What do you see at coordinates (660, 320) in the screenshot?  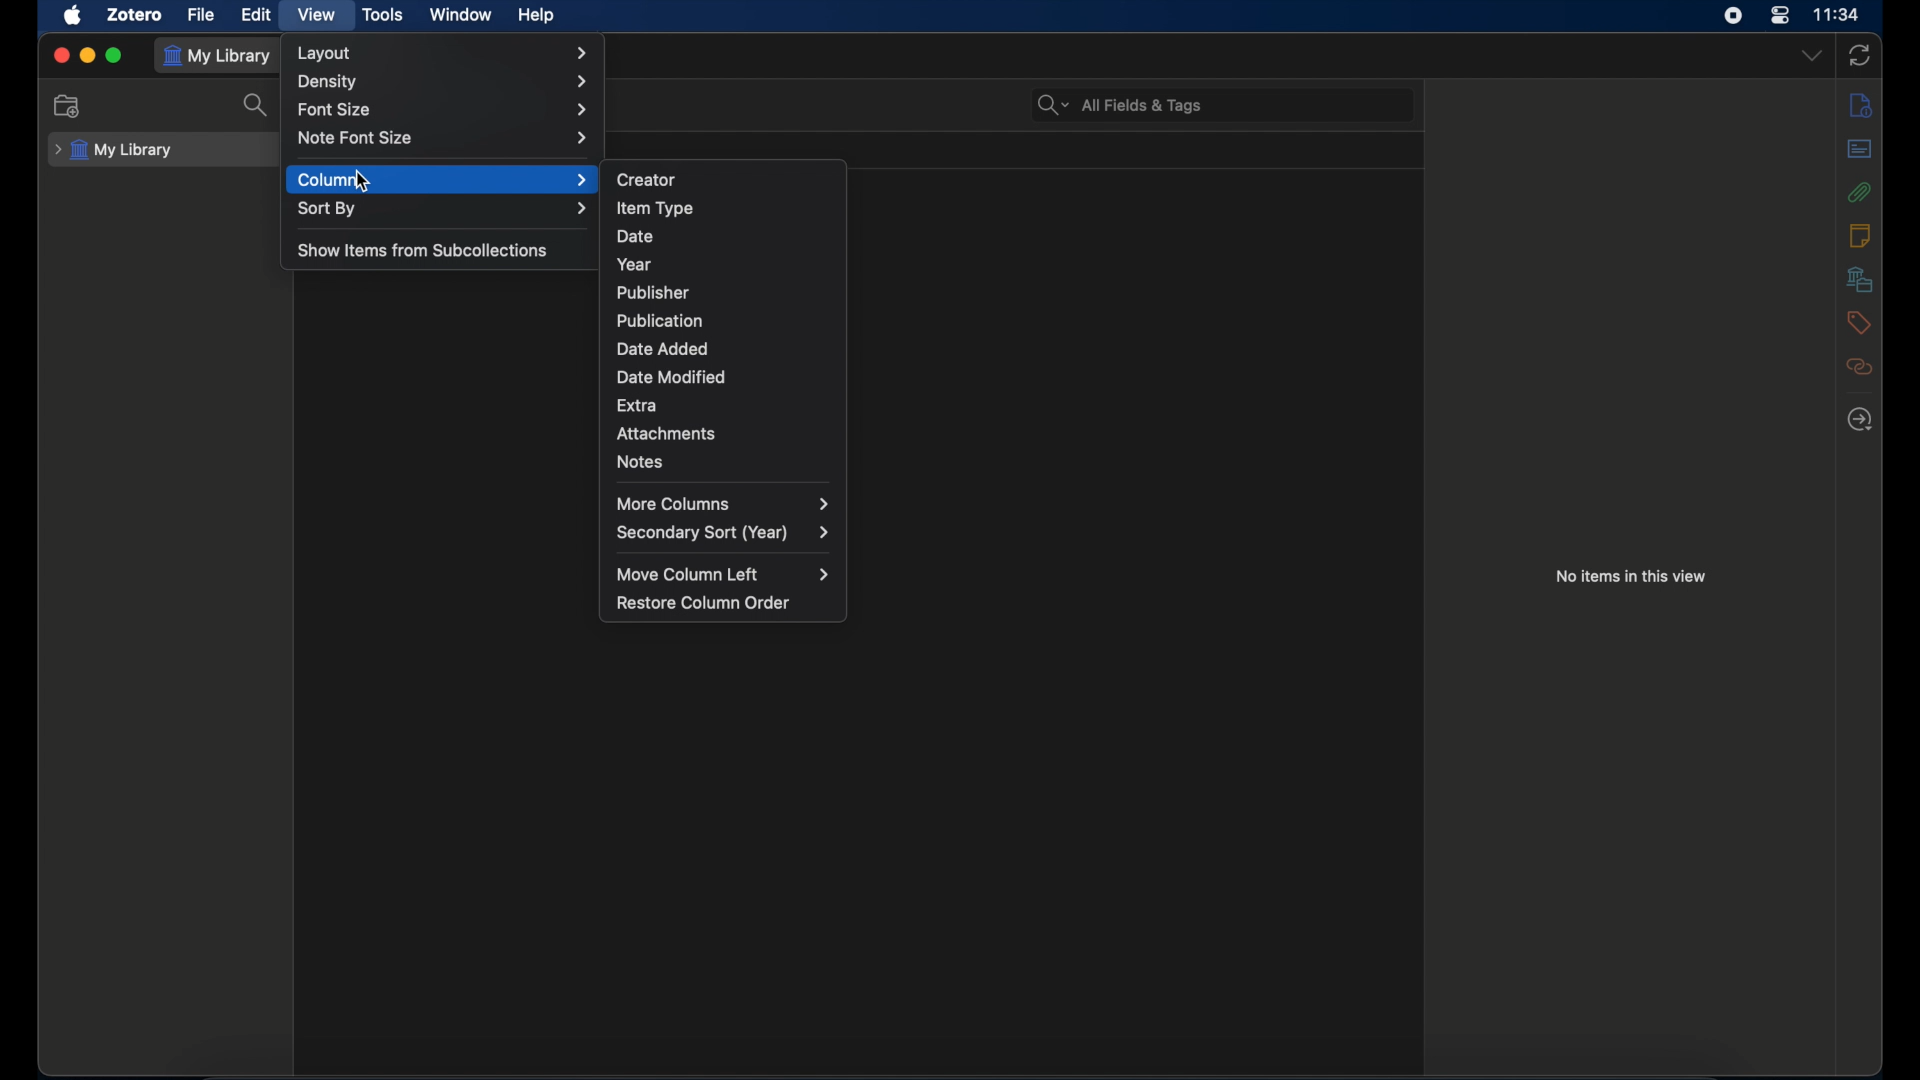 I see `publication` at bounding box center [660, 320].